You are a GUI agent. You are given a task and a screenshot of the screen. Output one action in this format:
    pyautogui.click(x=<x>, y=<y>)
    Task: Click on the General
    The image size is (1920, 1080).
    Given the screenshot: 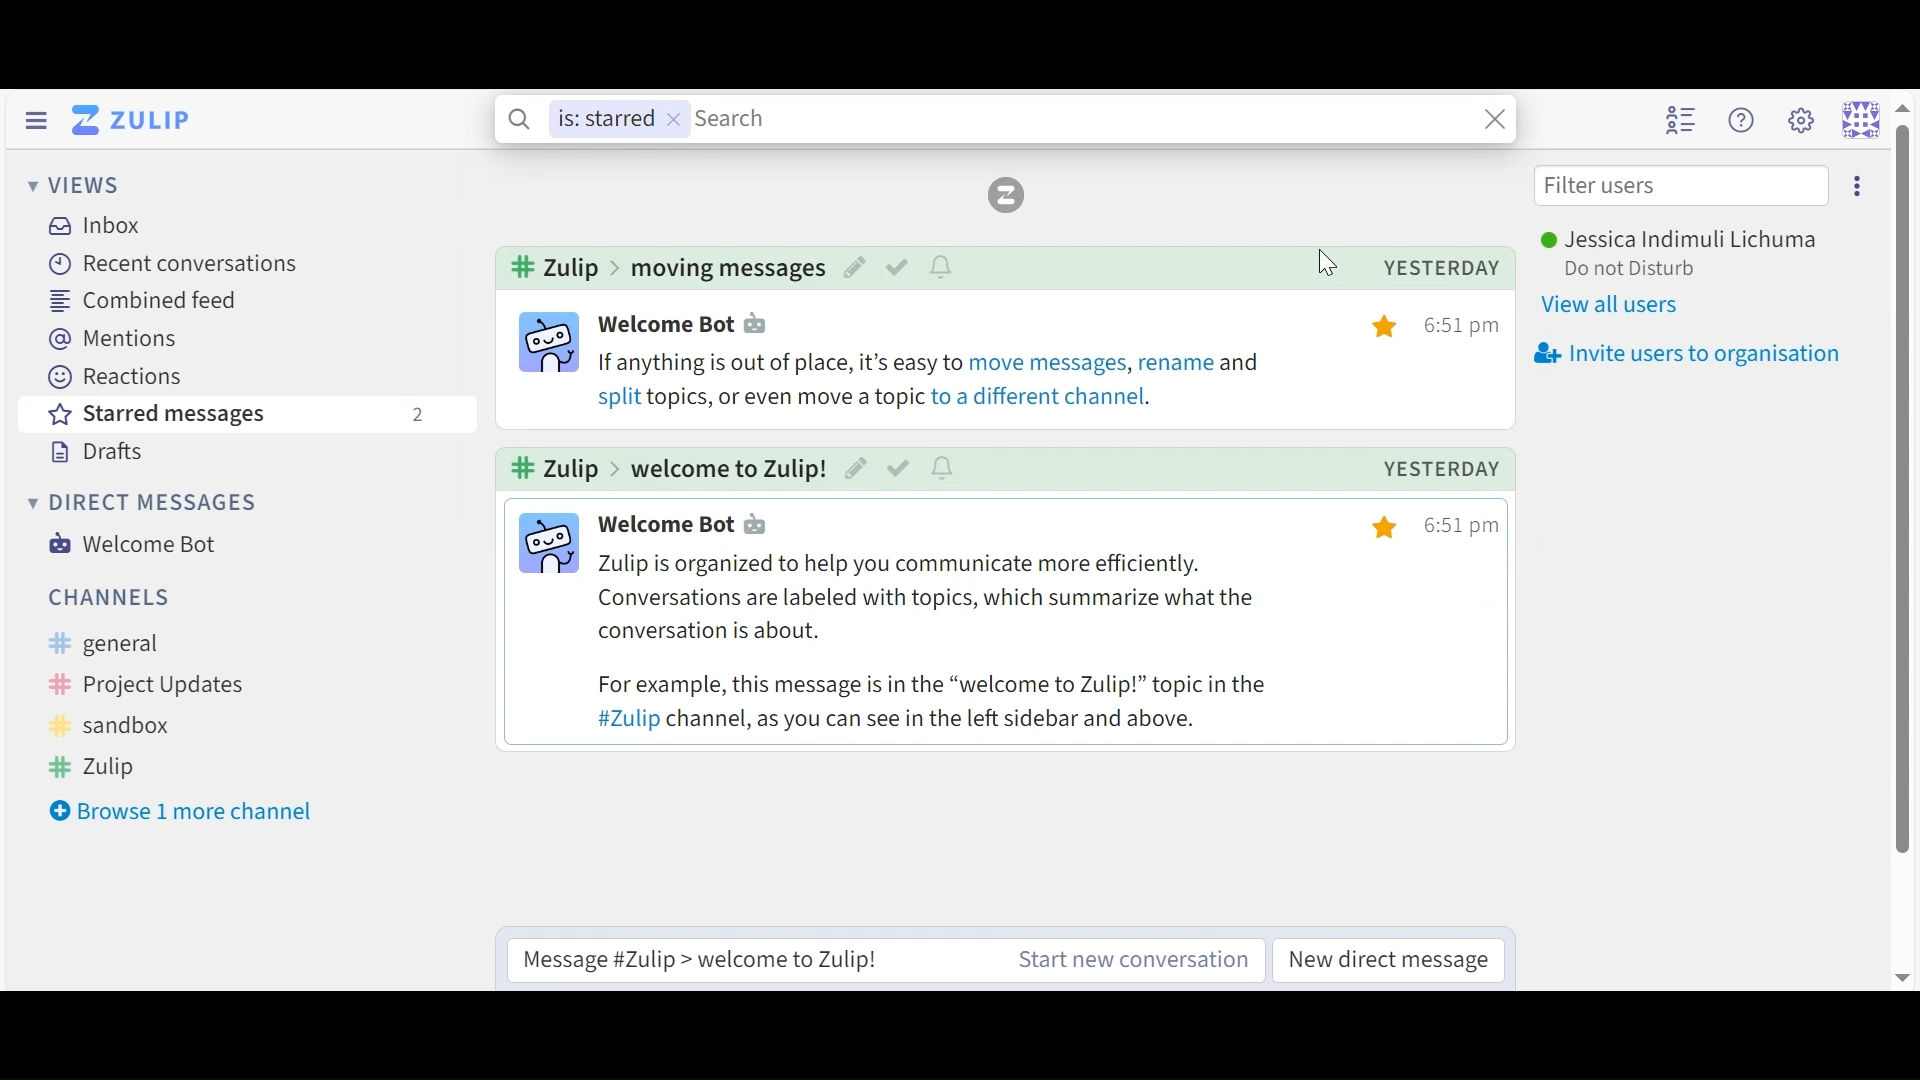 What is the action you would take?
    pyautogui.click(x=148, y=645)
    